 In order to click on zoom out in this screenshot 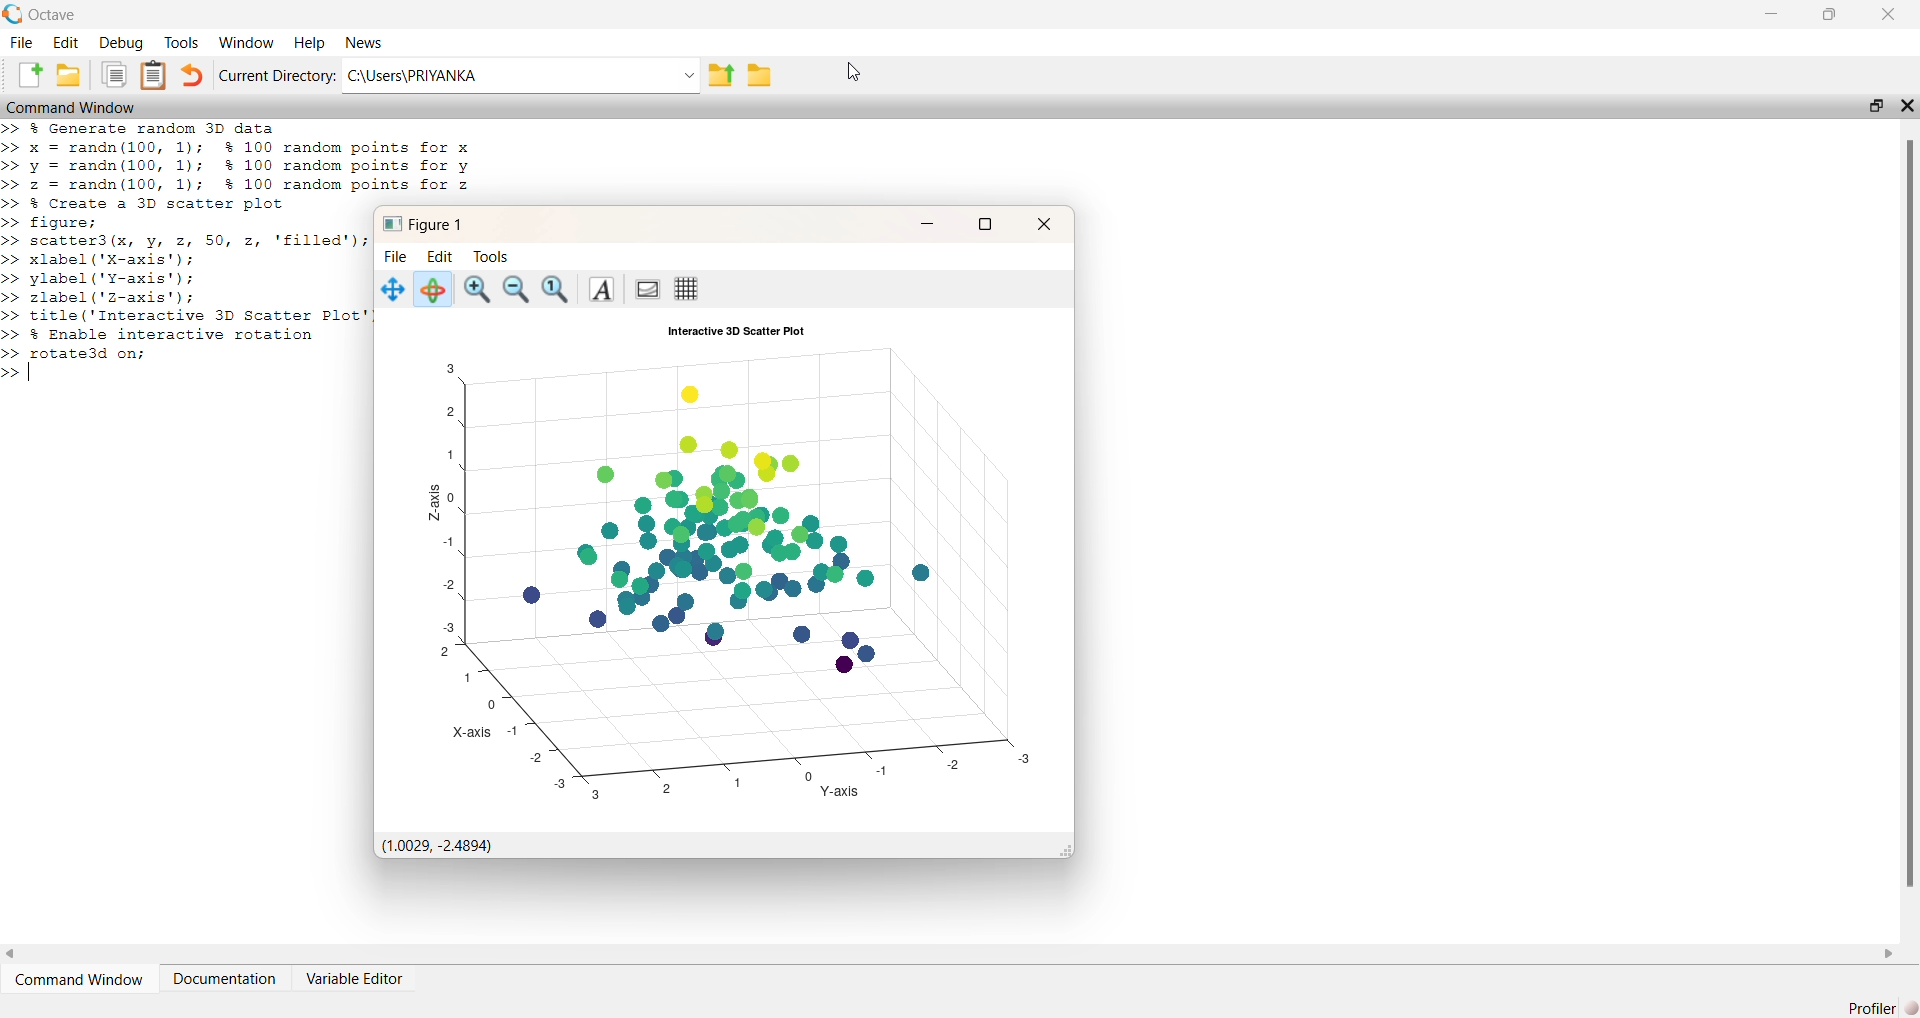, I will do `click(518, 291)`.